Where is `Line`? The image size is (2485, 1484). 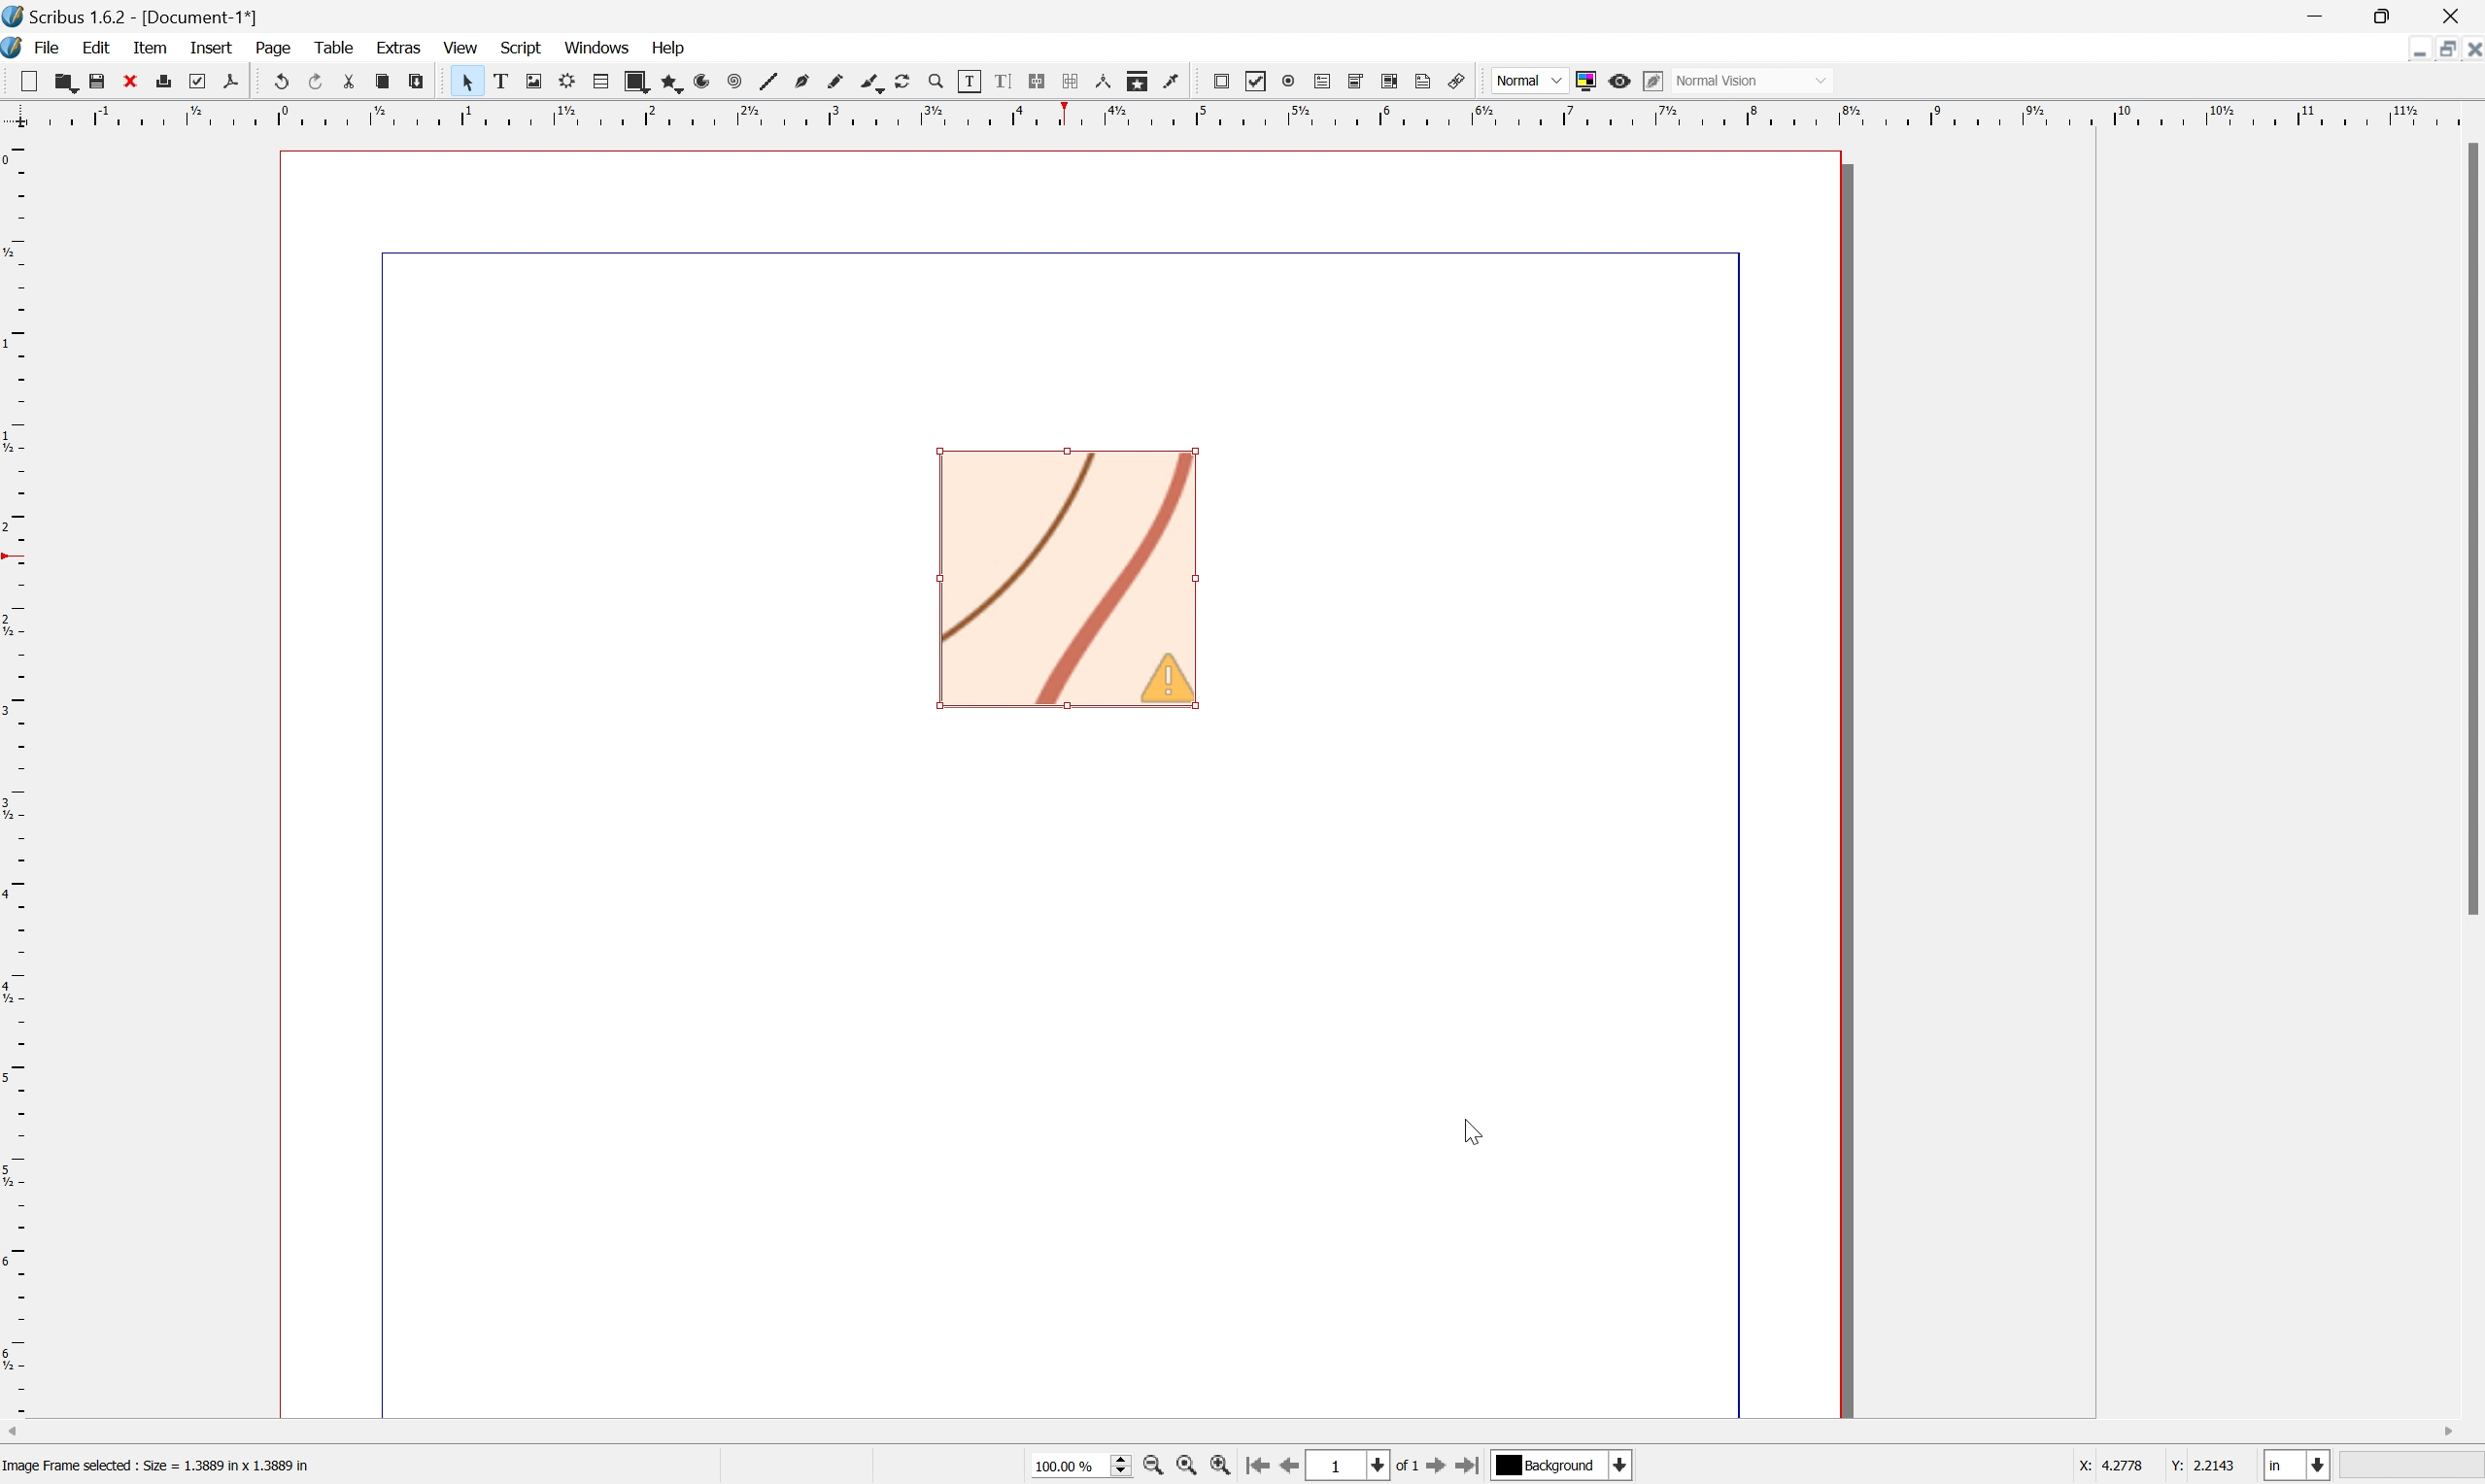
Line is located at coordinates (773, 78).